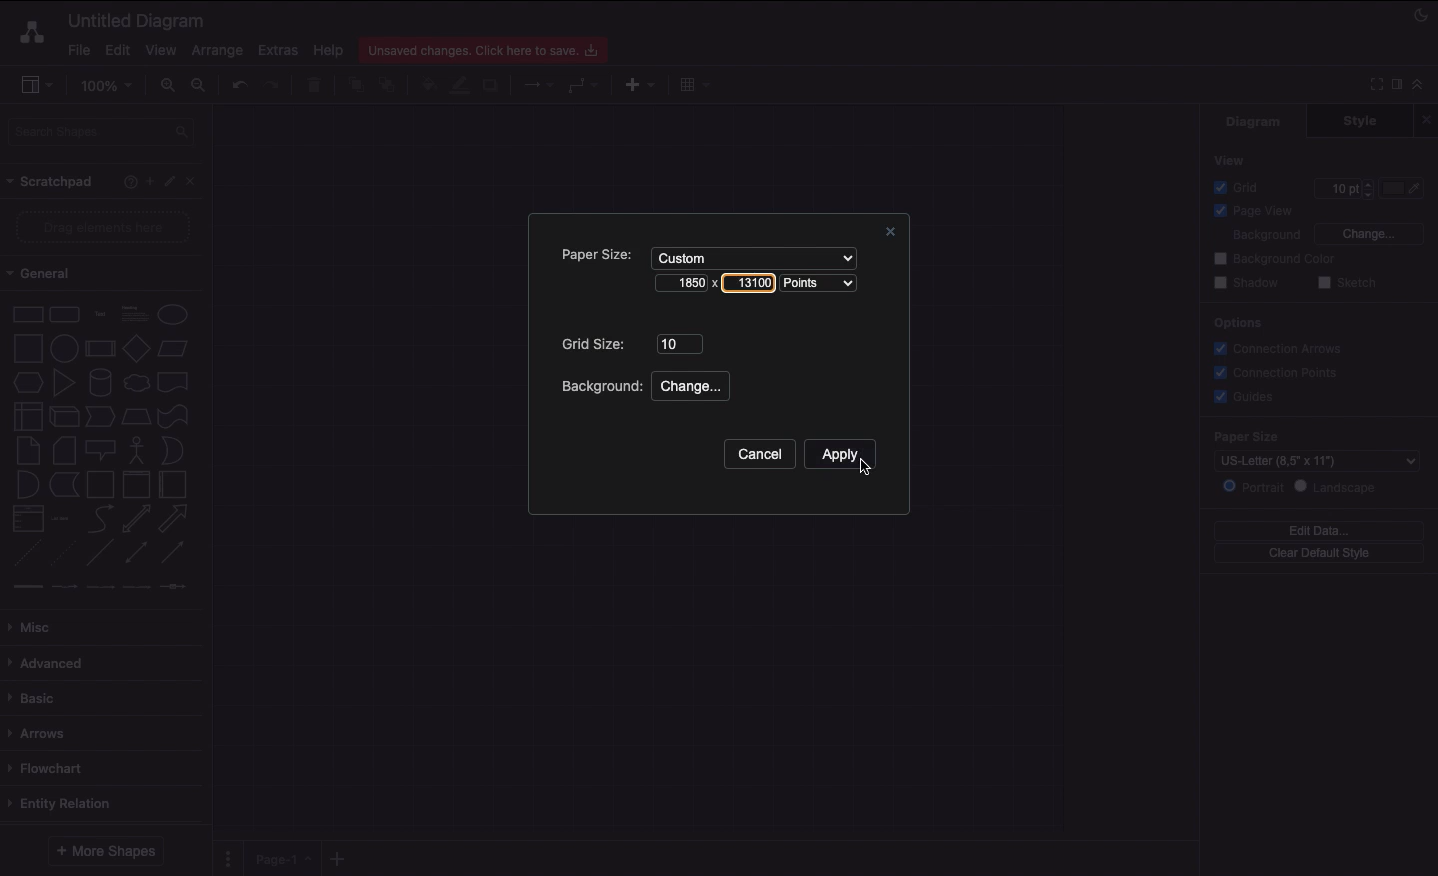 Image resolution: width=1438 pixels, height=876 pixels. Describe the element at coordinates (25, 587) in the screenshot. I see `connector 1` at that location.